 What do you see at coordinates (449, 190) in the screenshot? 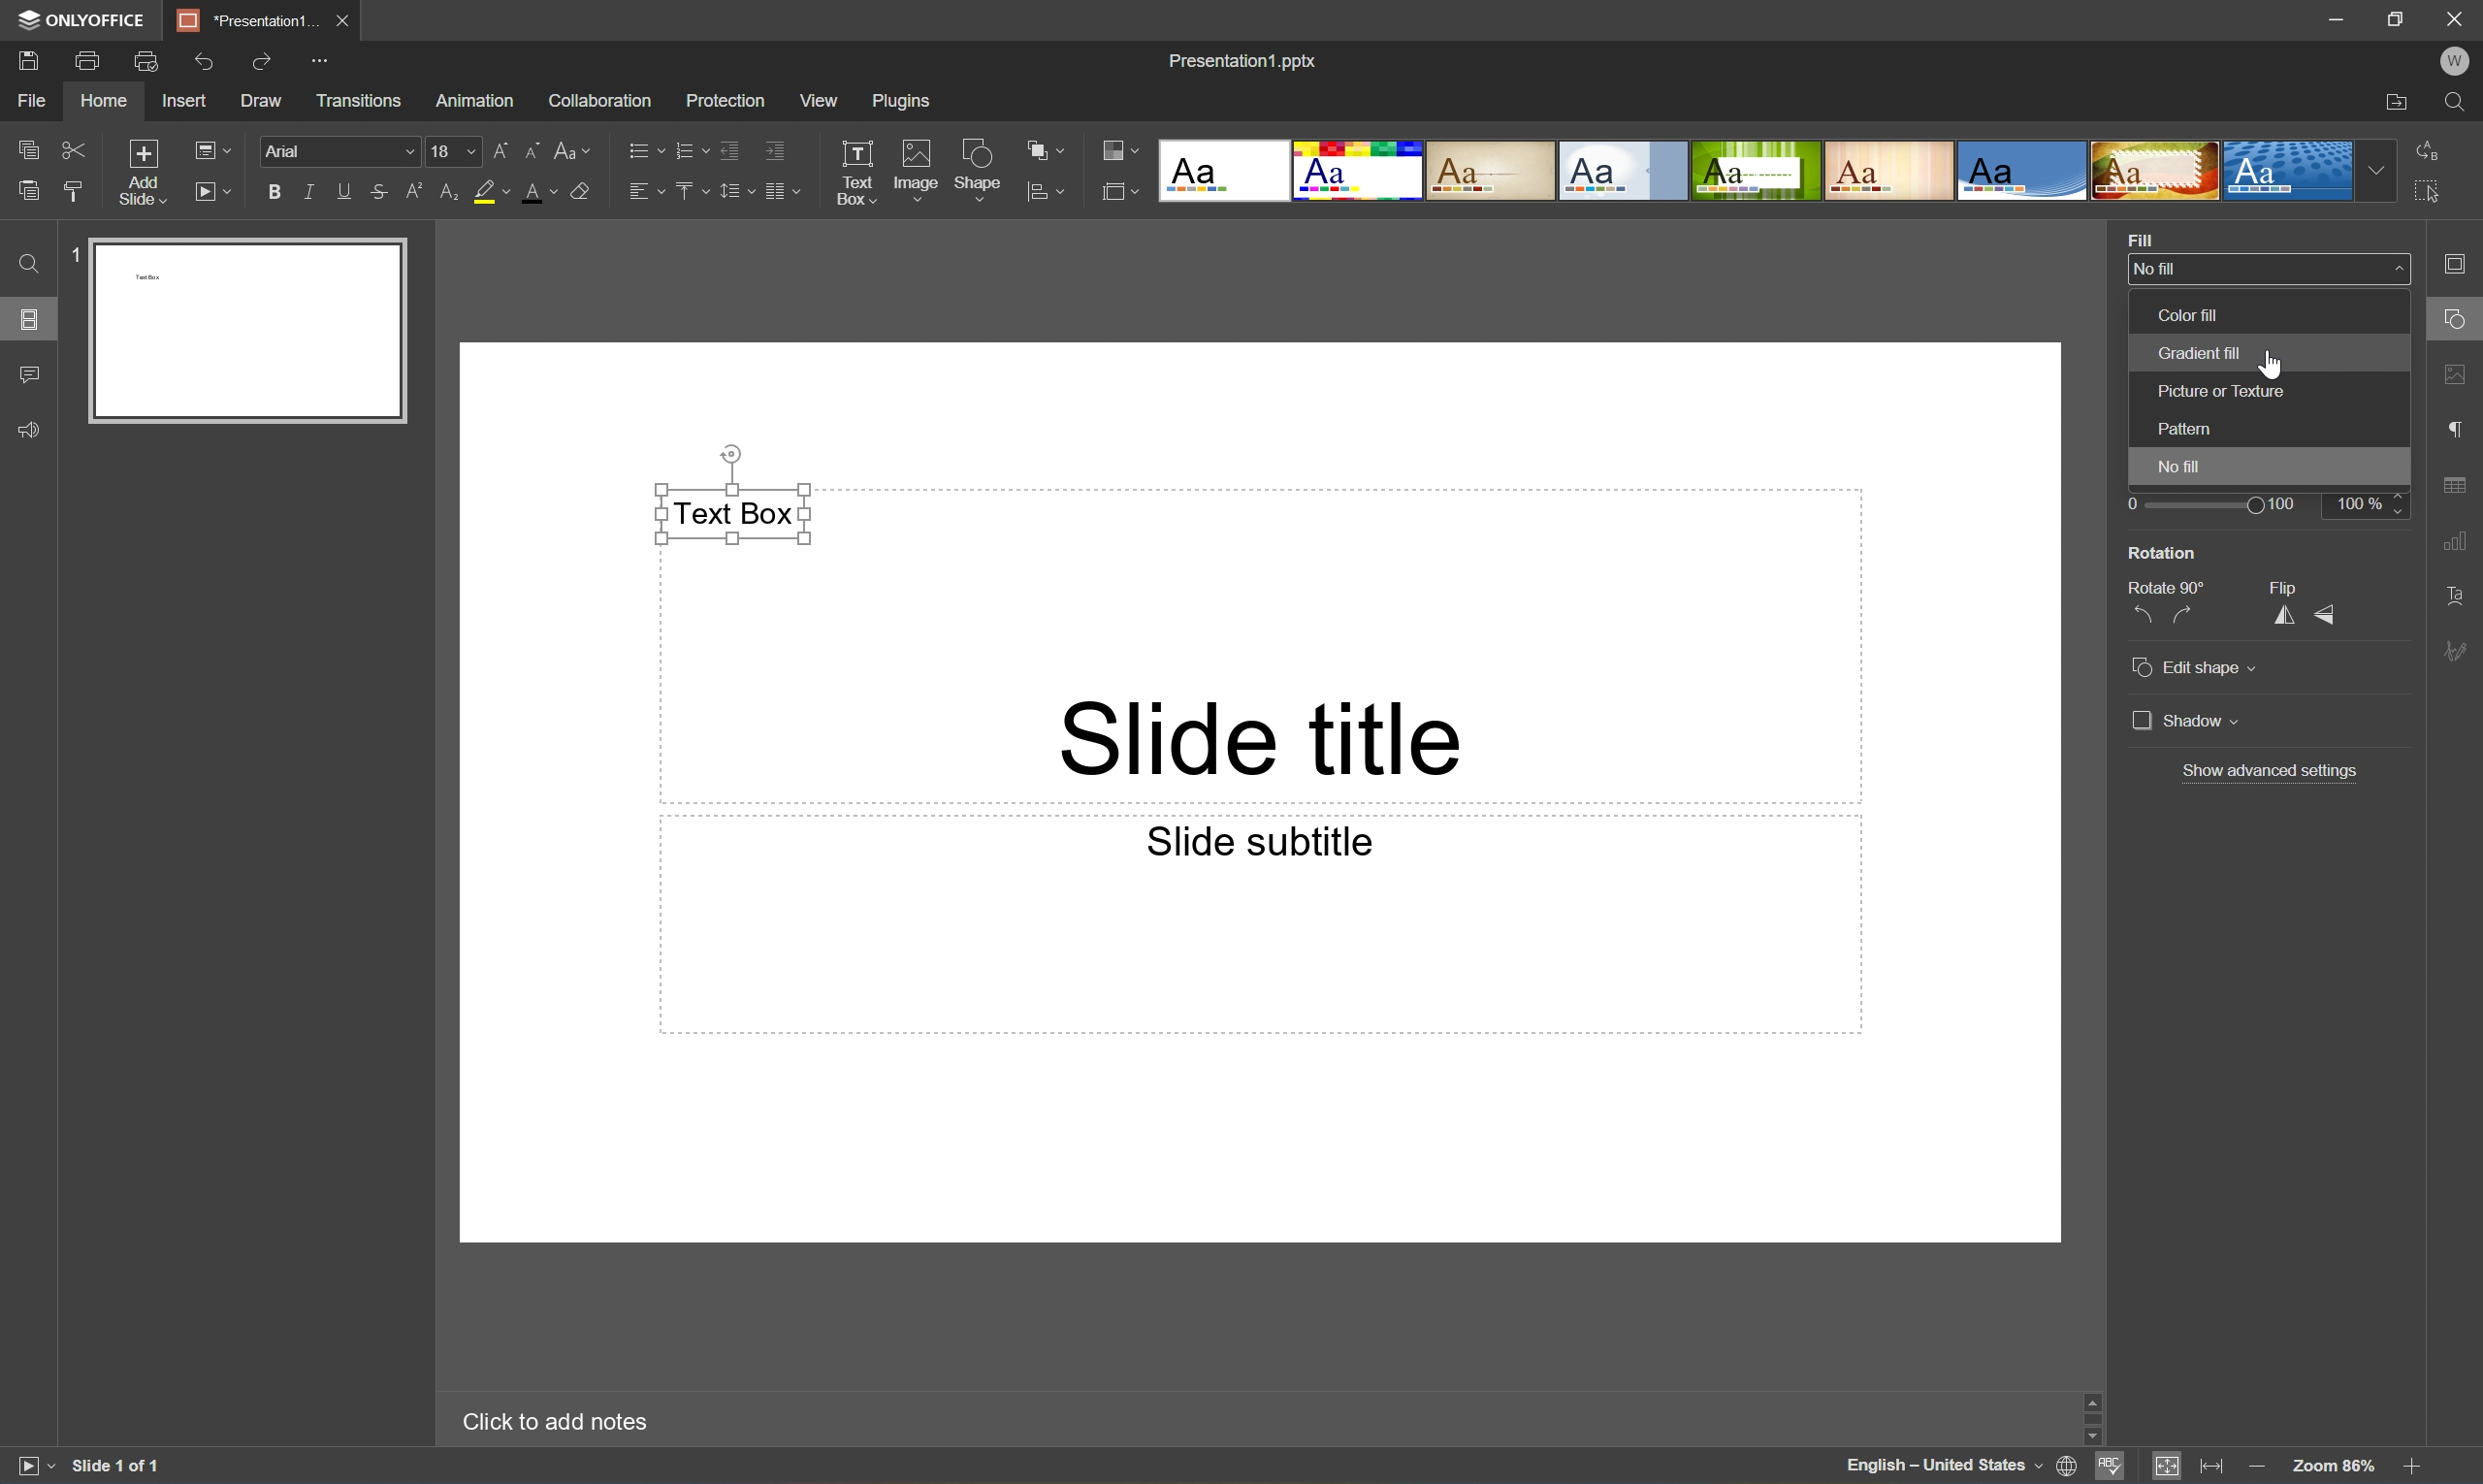
I see `Subscript` at bounding box center [449, 190].